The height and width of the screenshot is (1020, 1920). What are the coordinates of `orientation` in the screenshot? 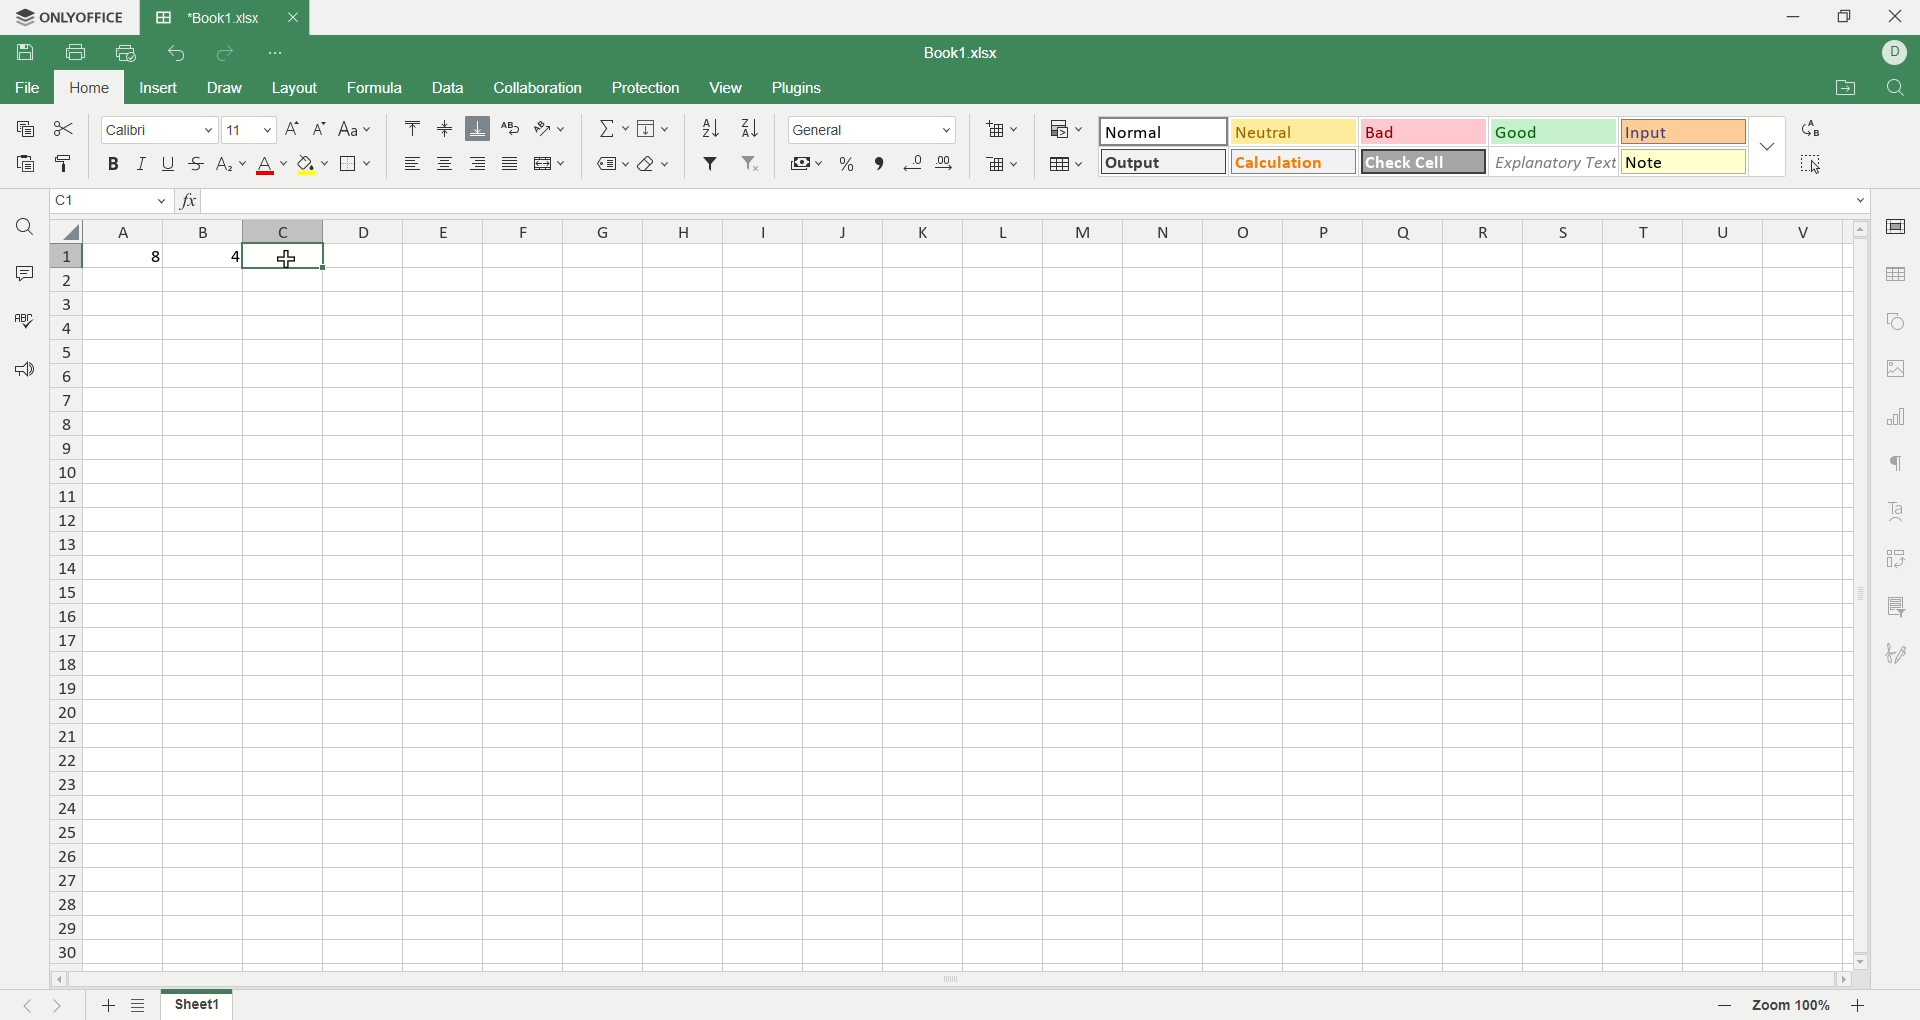 It's located at (552, 129).